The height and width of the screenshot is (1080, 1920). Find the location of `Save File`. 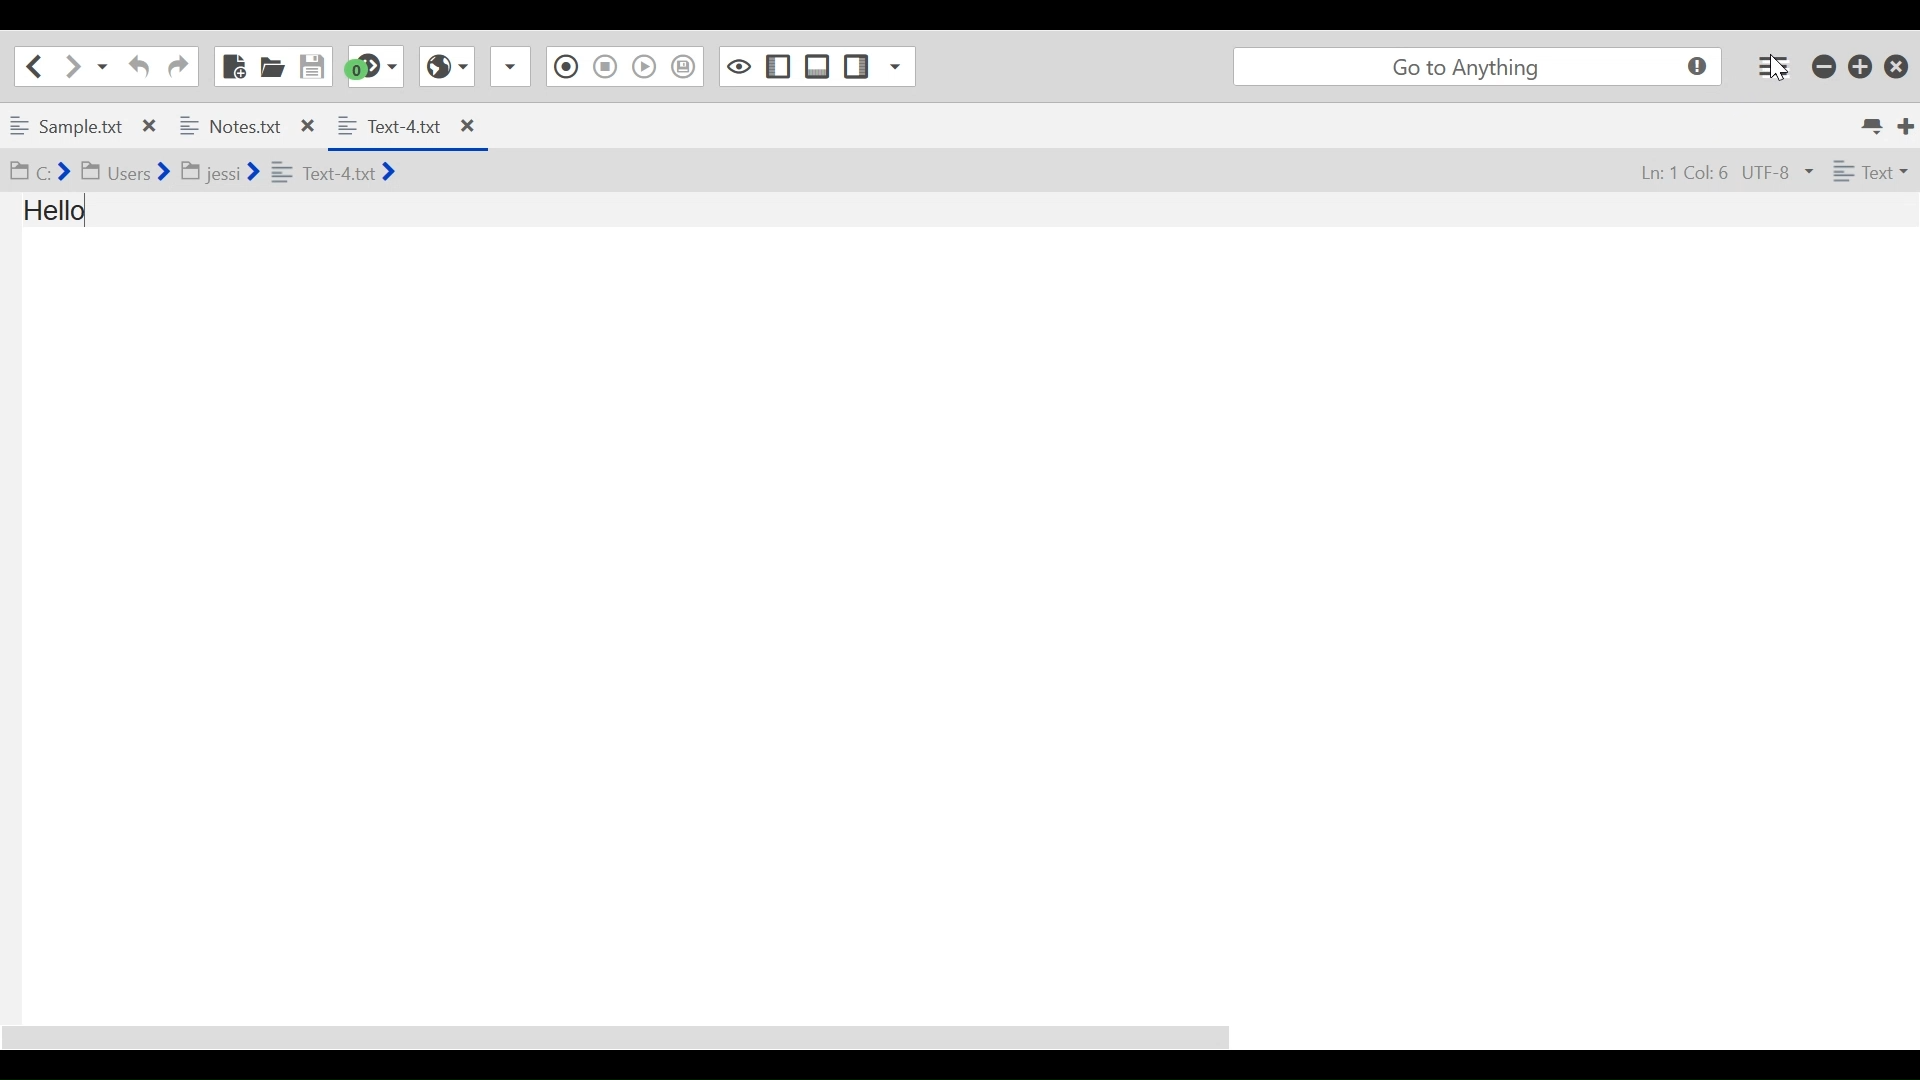

Save File is located at coordinates (311, 66).